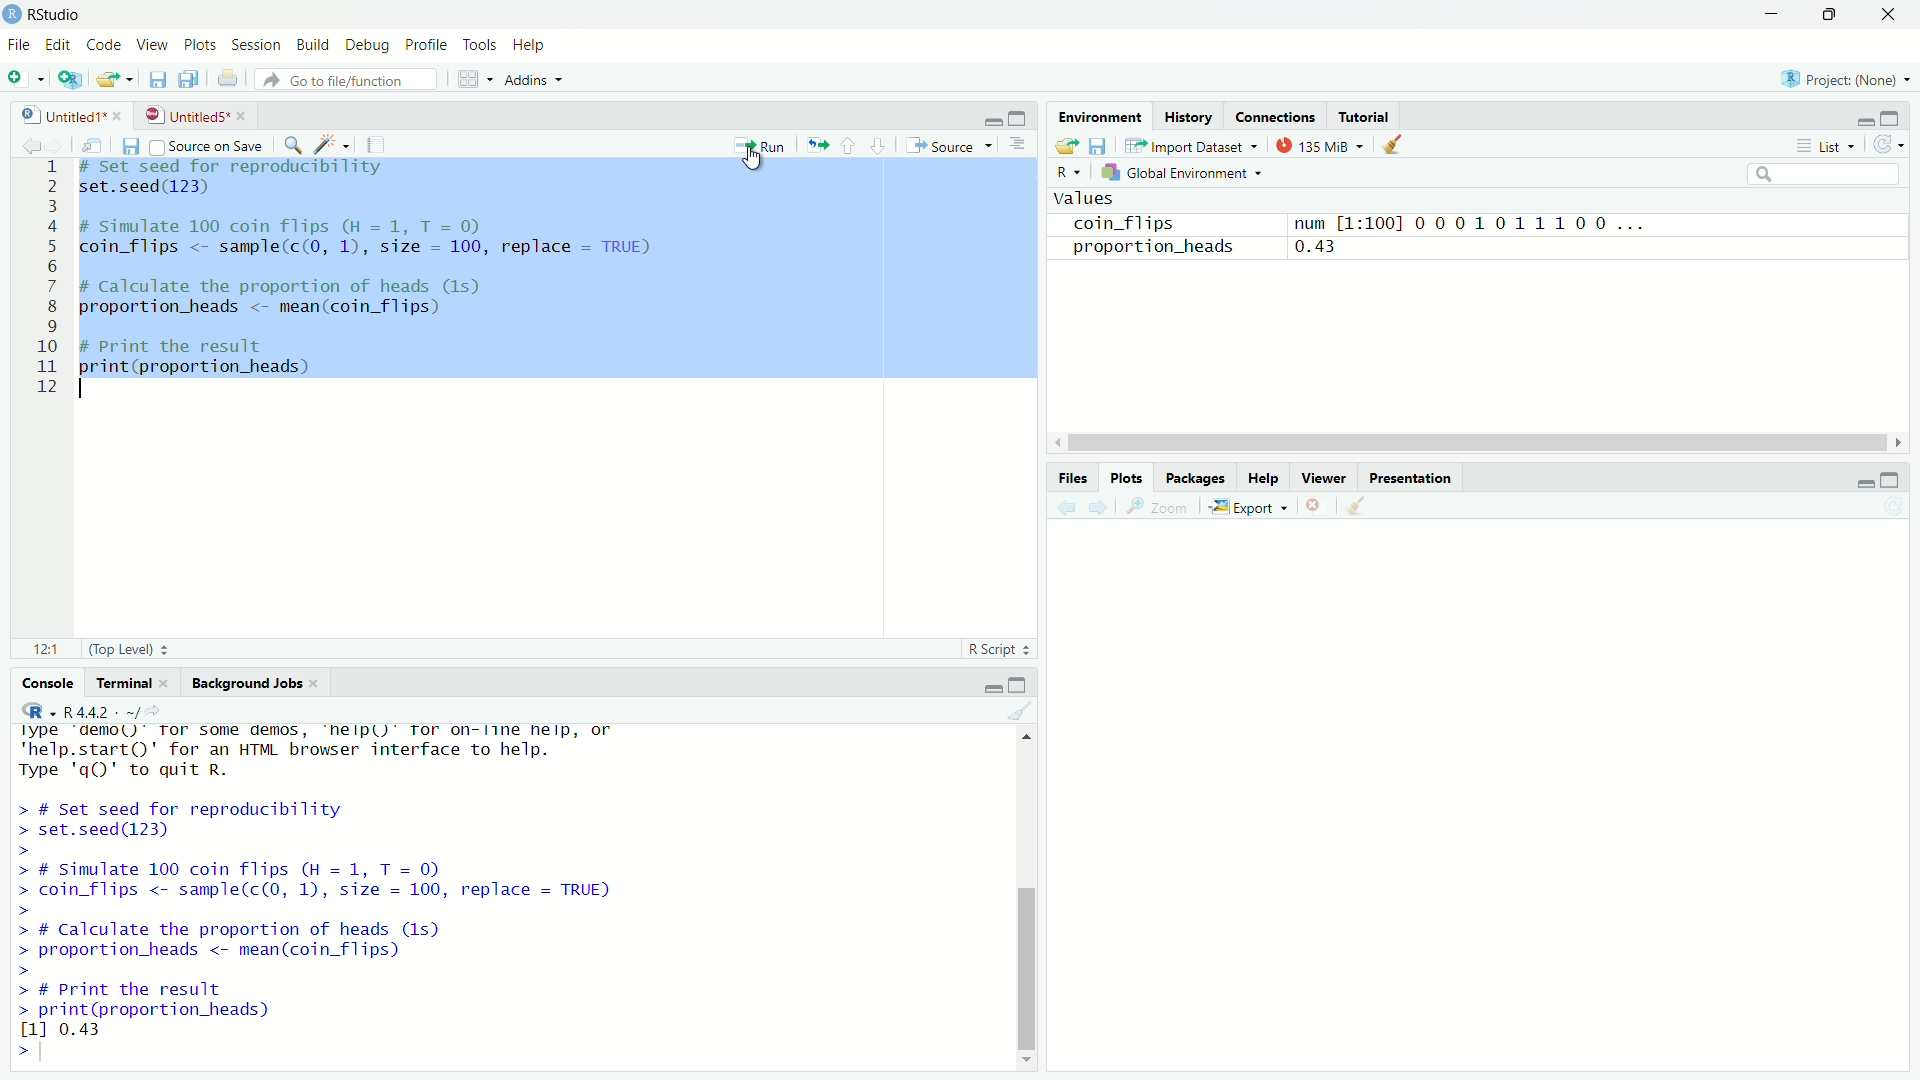 The image size is (1920, 1080). I want to click on close, so click(320, 683).